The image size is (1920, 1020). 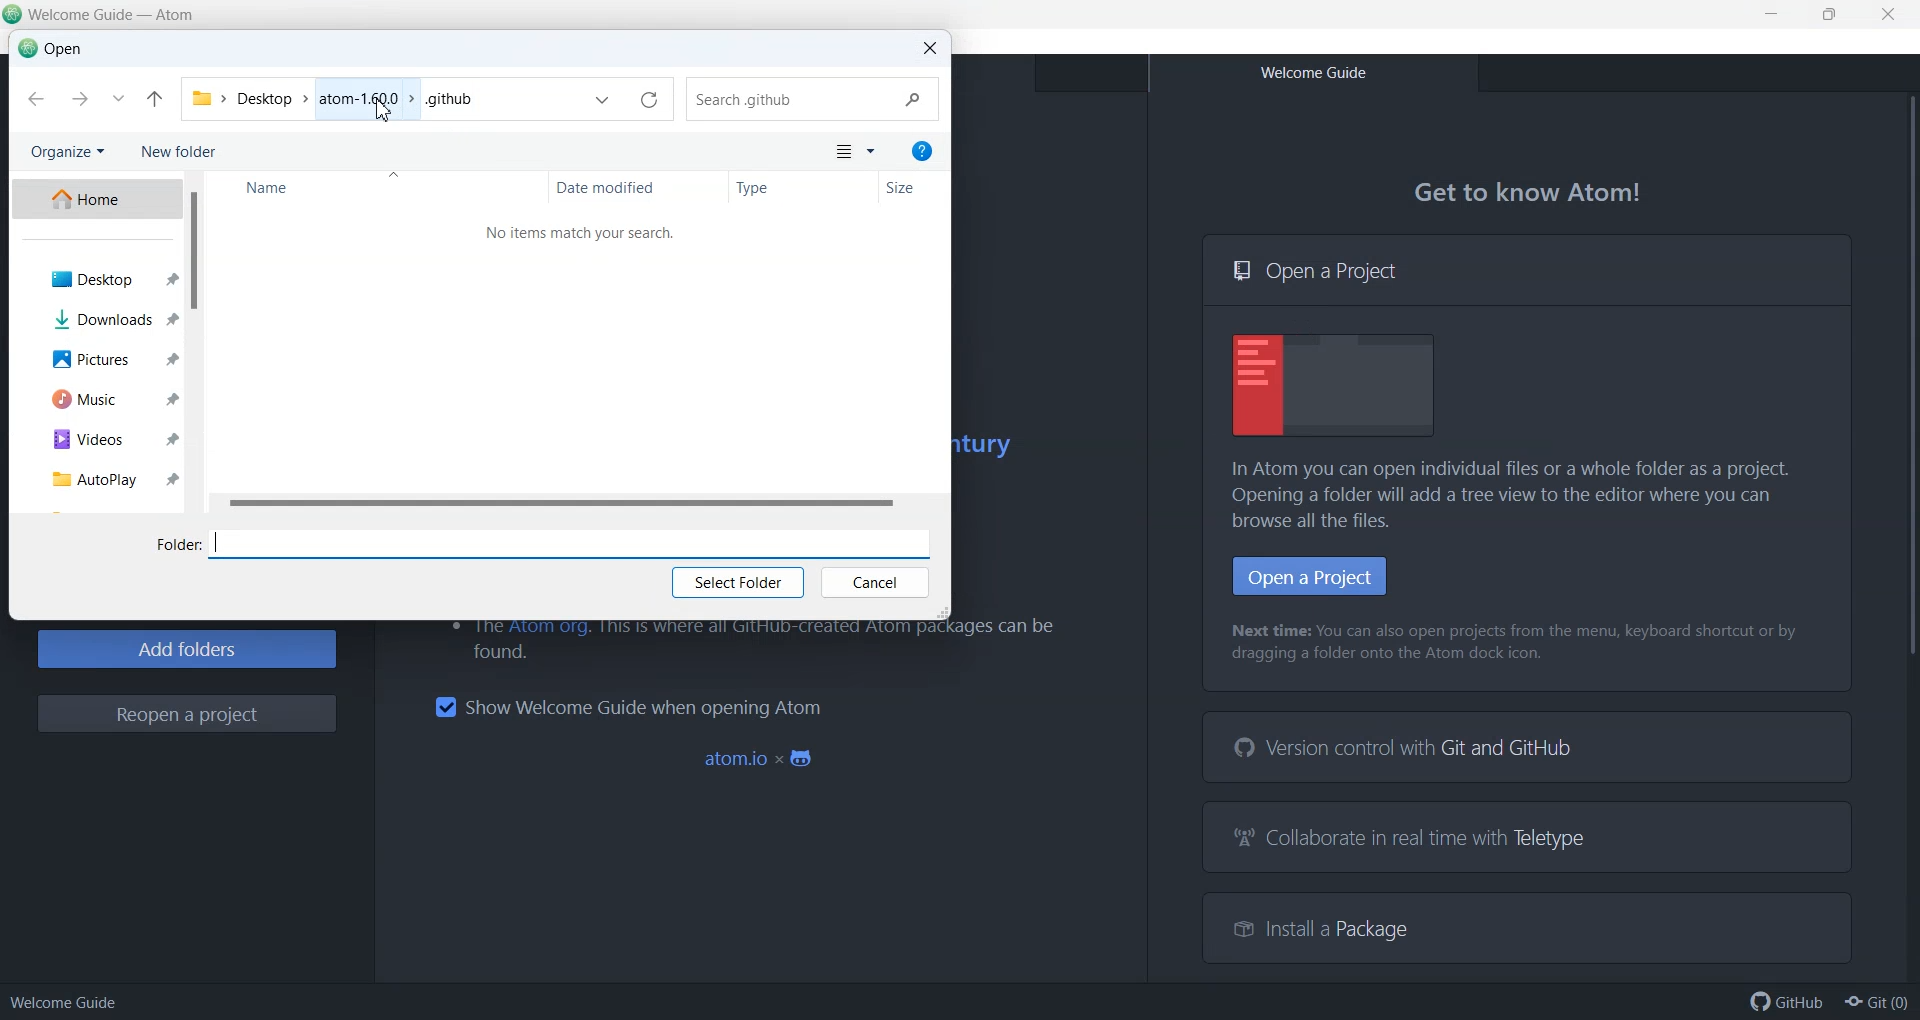 What do you see at coordinates (929, 49) in the screenshot?
I see `Close` at bounding box center [929, 49].